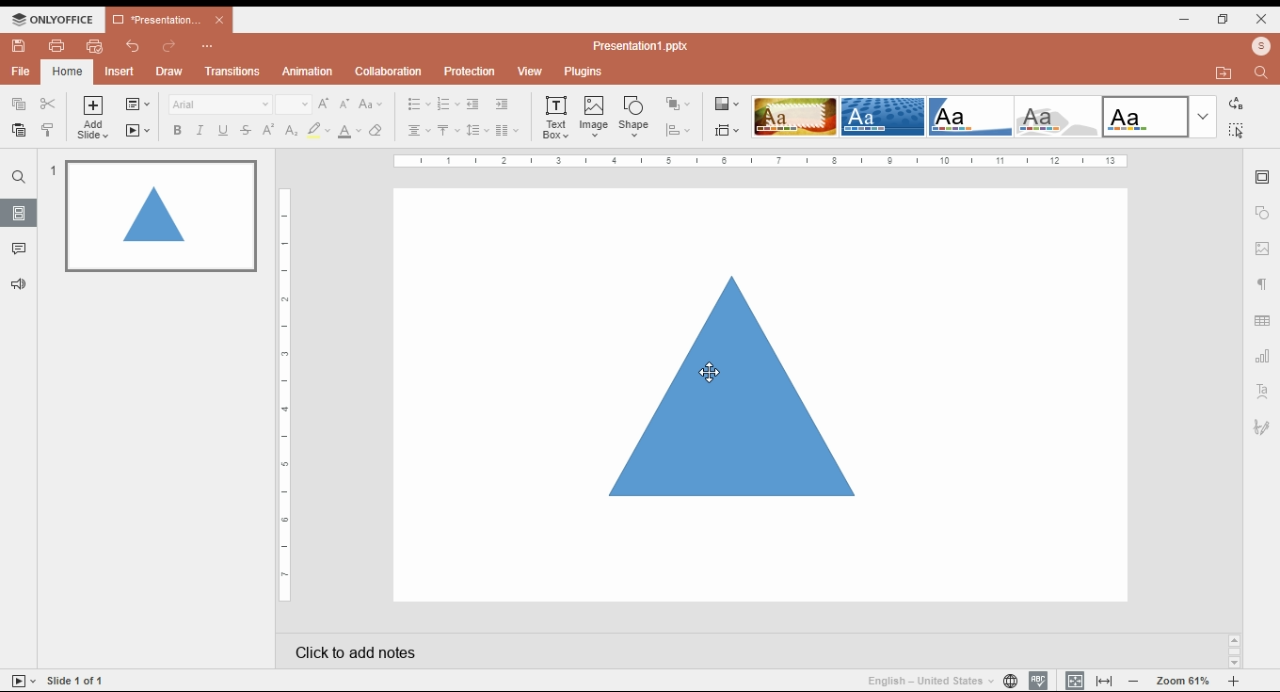 This screenshot has width=1280, height=692. Describe the element at coordinates (18, 130) in the screenshot. I see `paste` at that location.